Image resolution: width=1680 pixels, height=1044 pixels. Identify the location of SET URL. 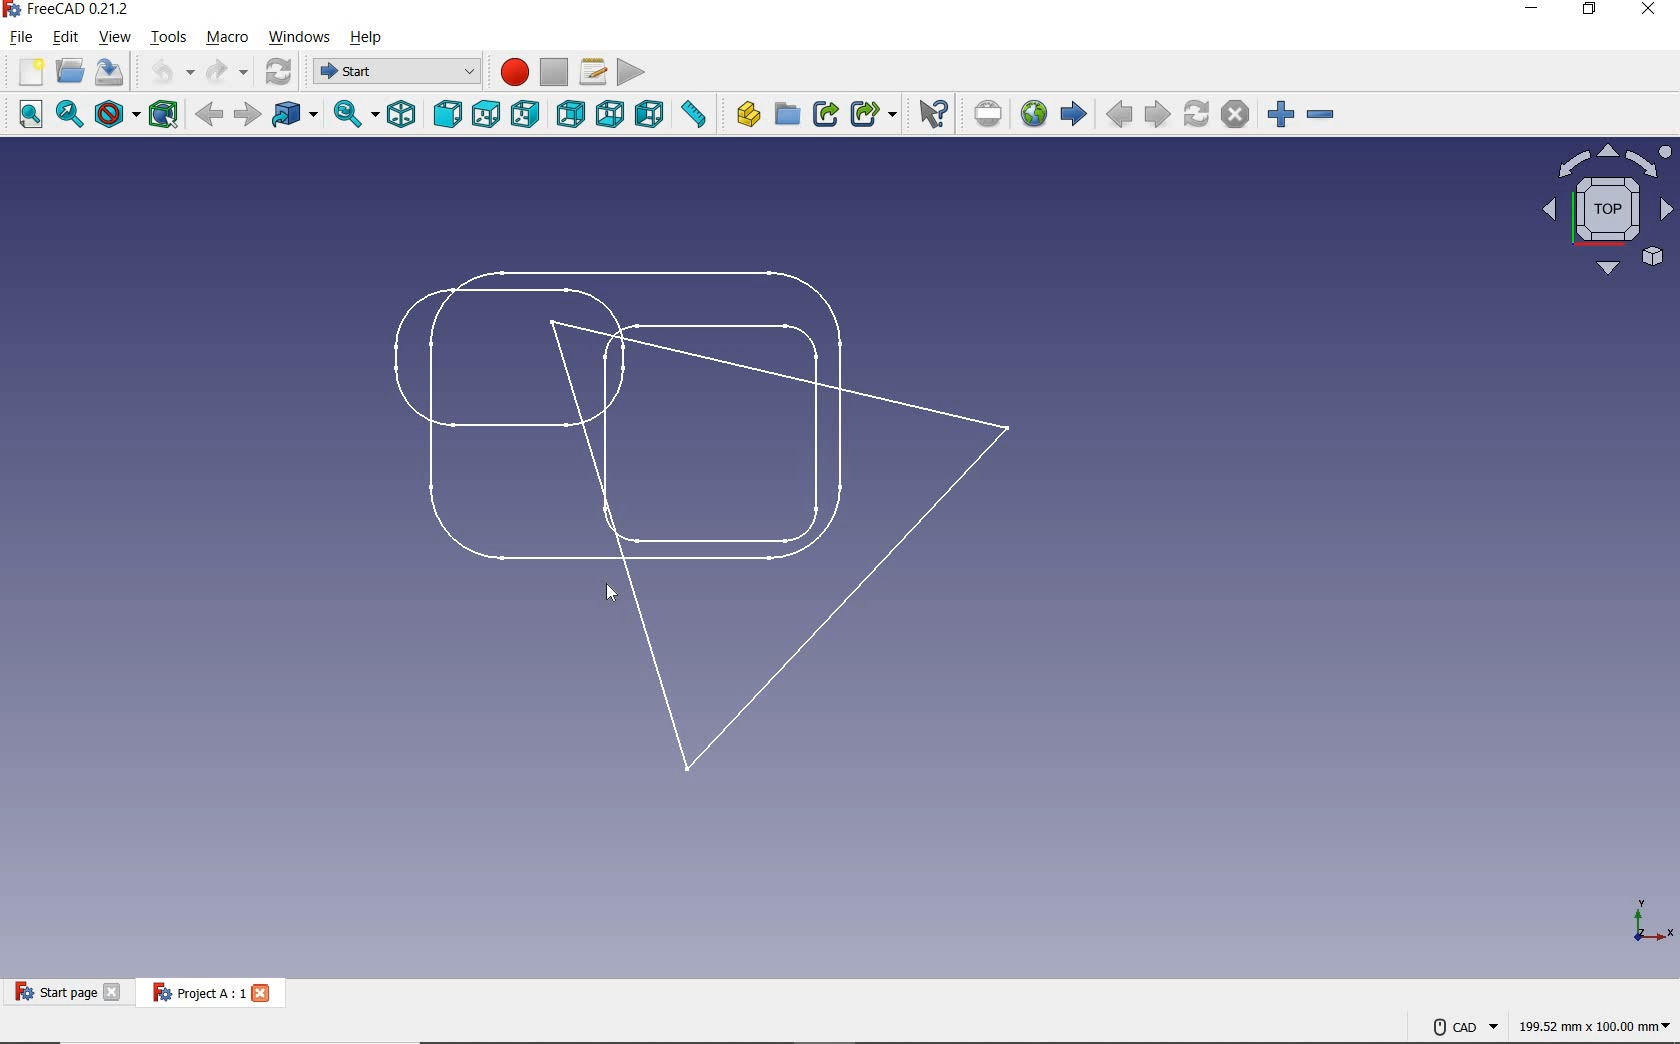
(990, 114).